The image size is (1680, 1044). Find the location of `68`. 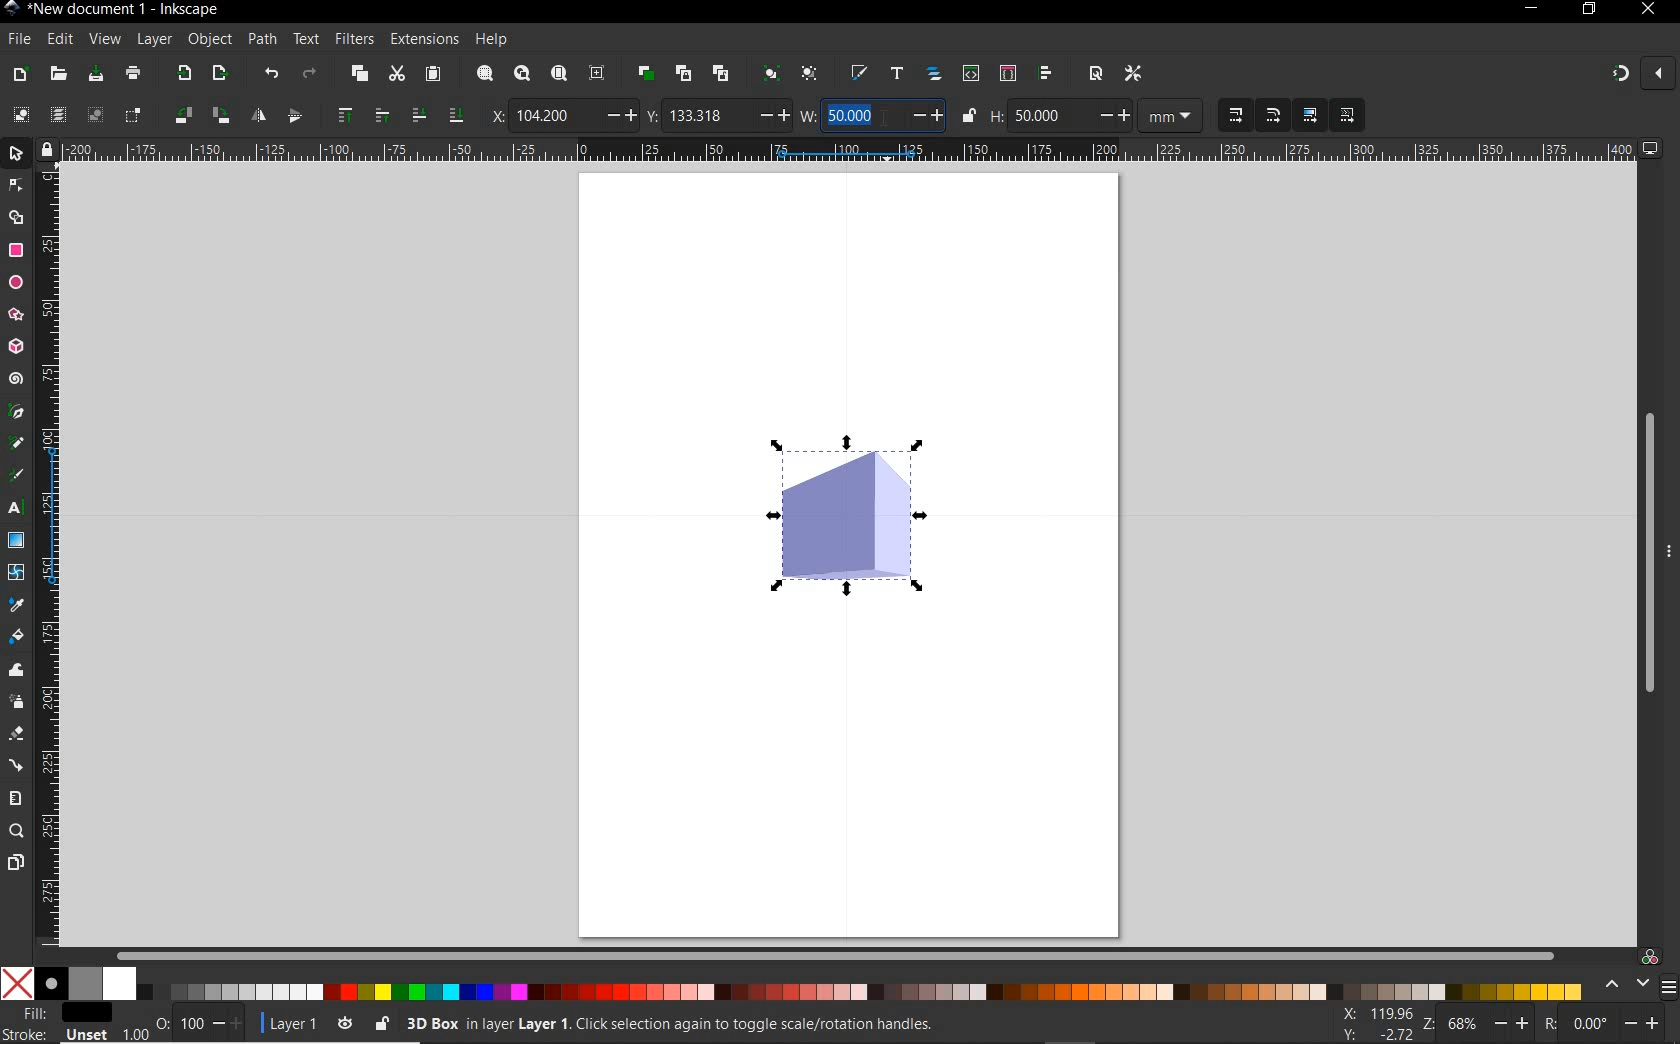

68 is located at coordinates (1465, 1026).